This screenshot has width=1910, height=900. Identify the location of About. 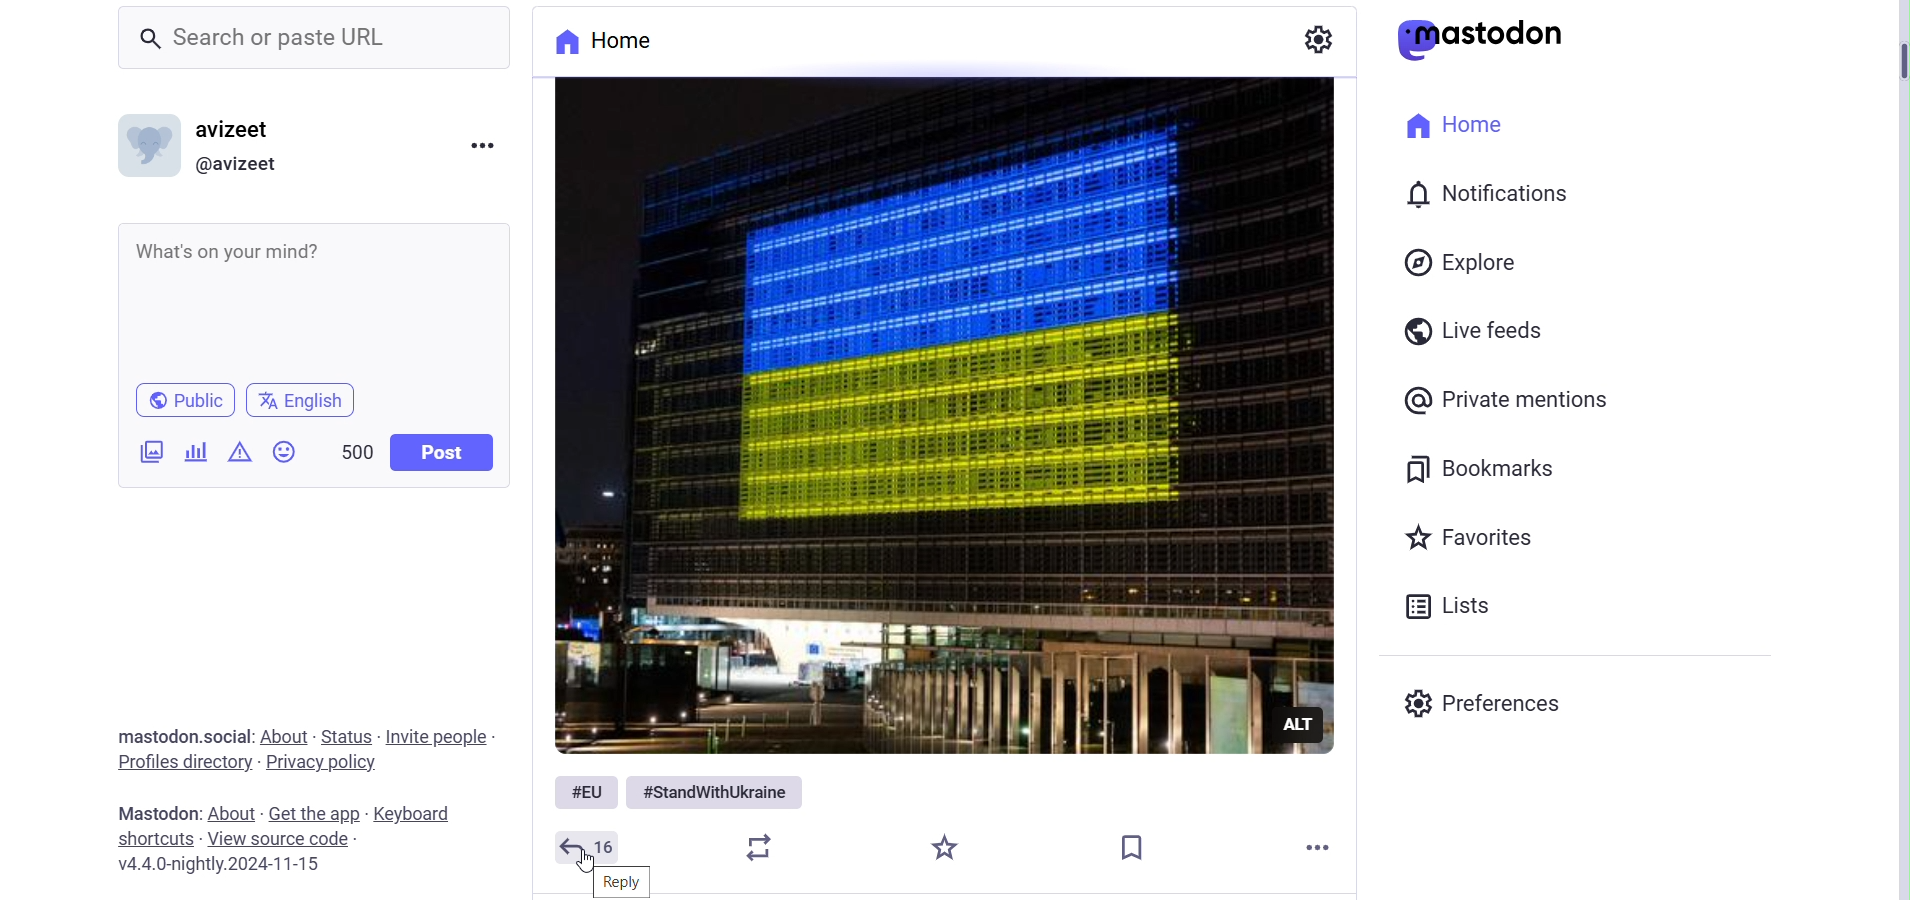
(285, 736).